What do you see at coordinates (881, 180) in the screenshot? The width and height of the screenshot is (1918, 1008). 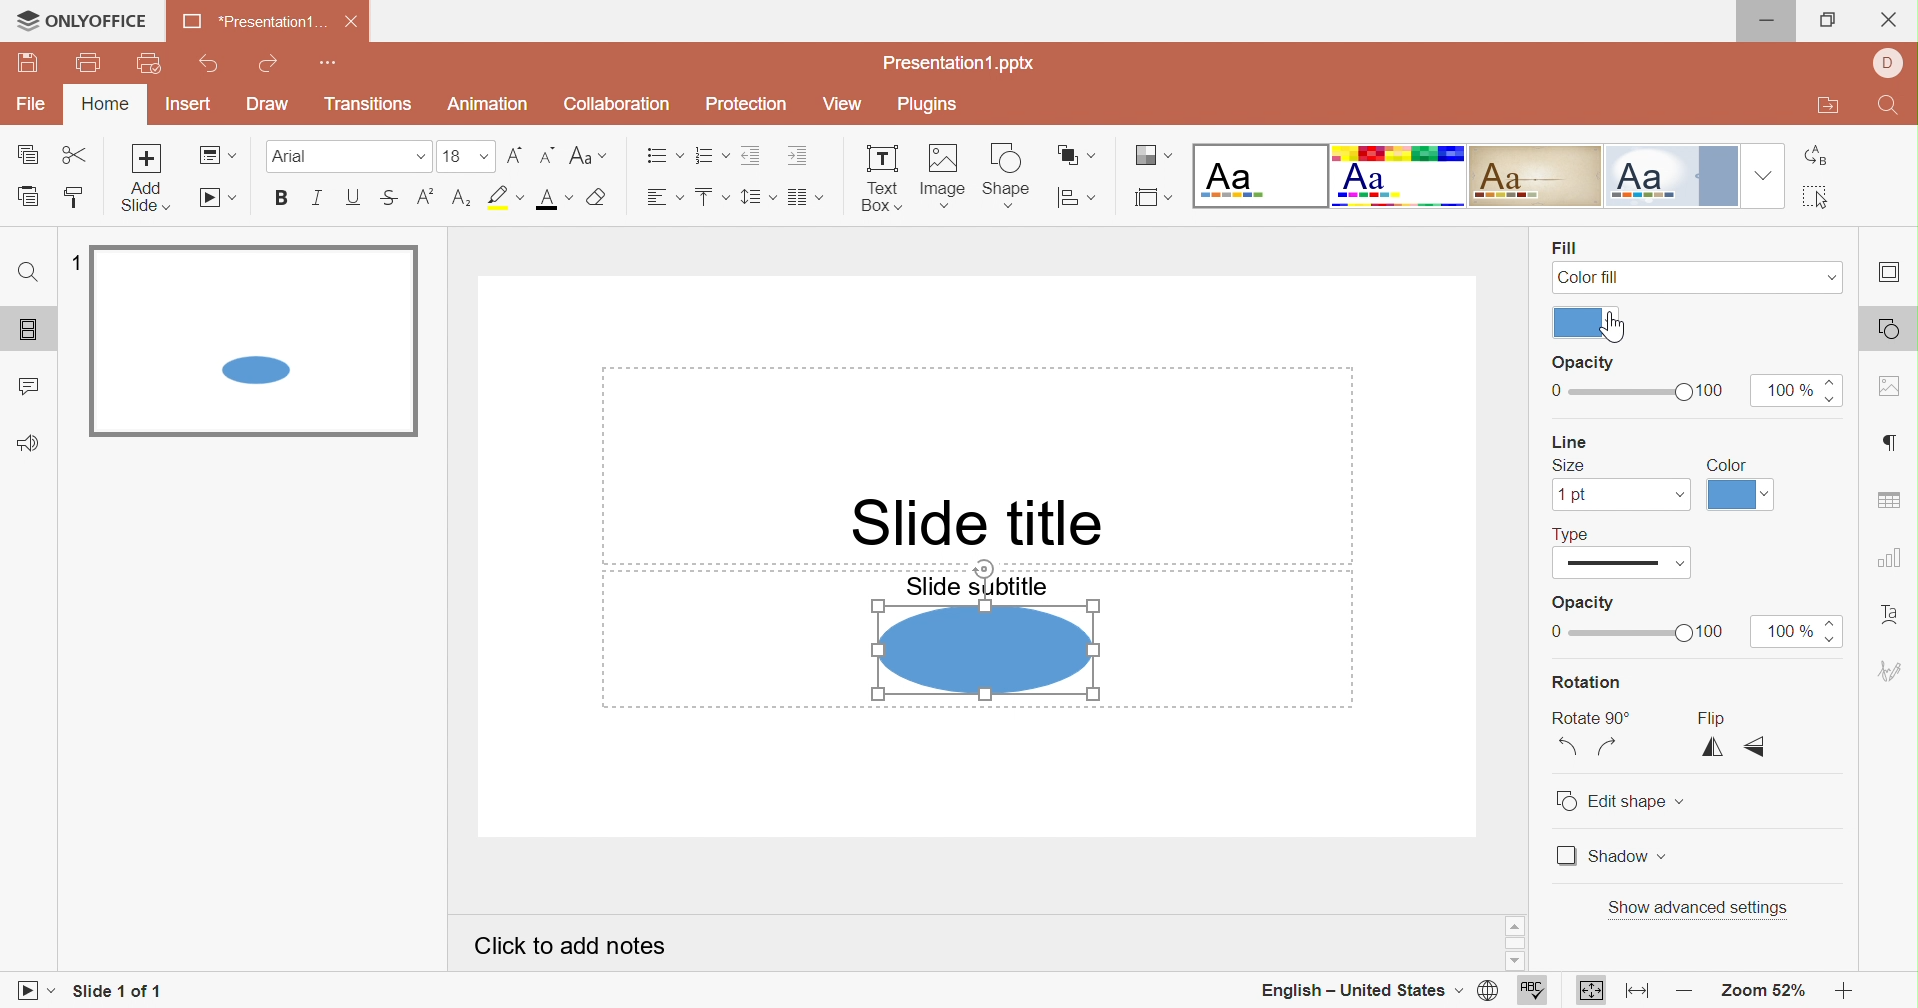 I see `Text Box` at bounding box center [881, 180].